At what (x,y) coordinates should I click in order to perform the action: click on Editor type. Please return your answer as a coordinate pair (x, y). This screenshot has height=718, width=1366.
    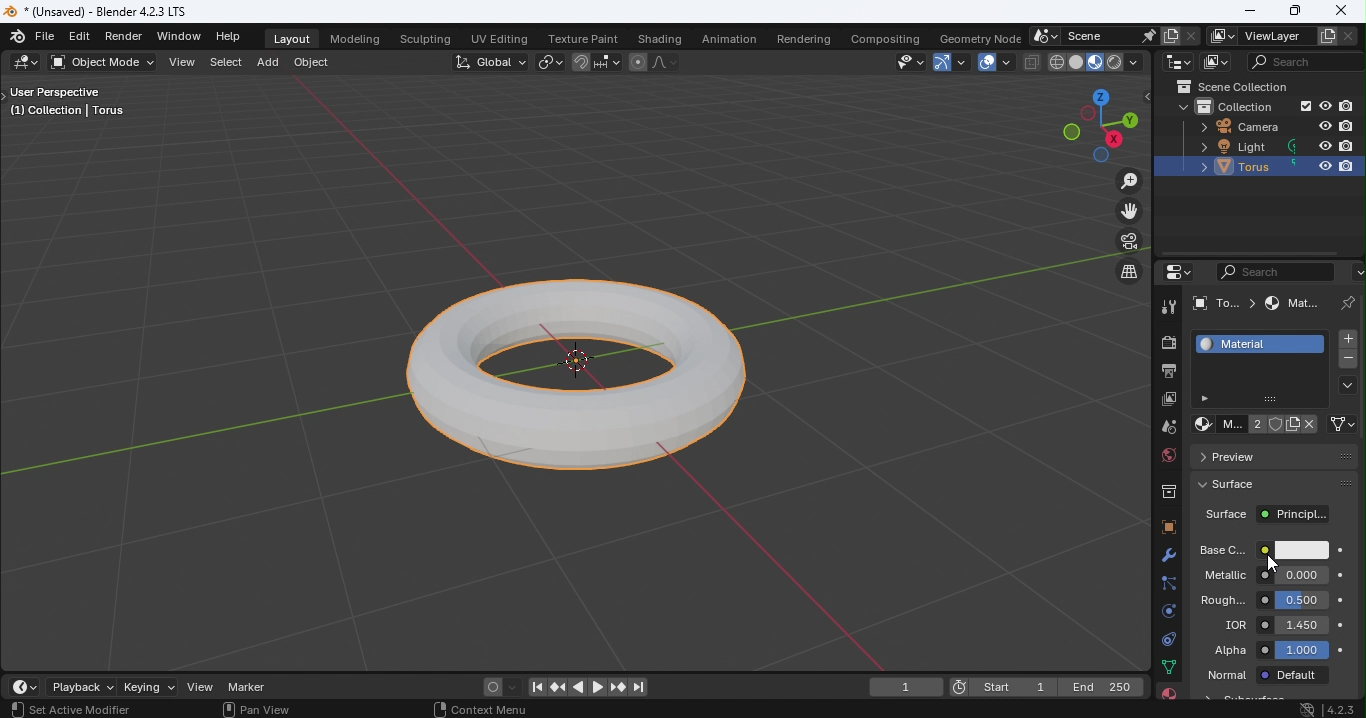
    Looking at the image, I should click on (1175, 271).